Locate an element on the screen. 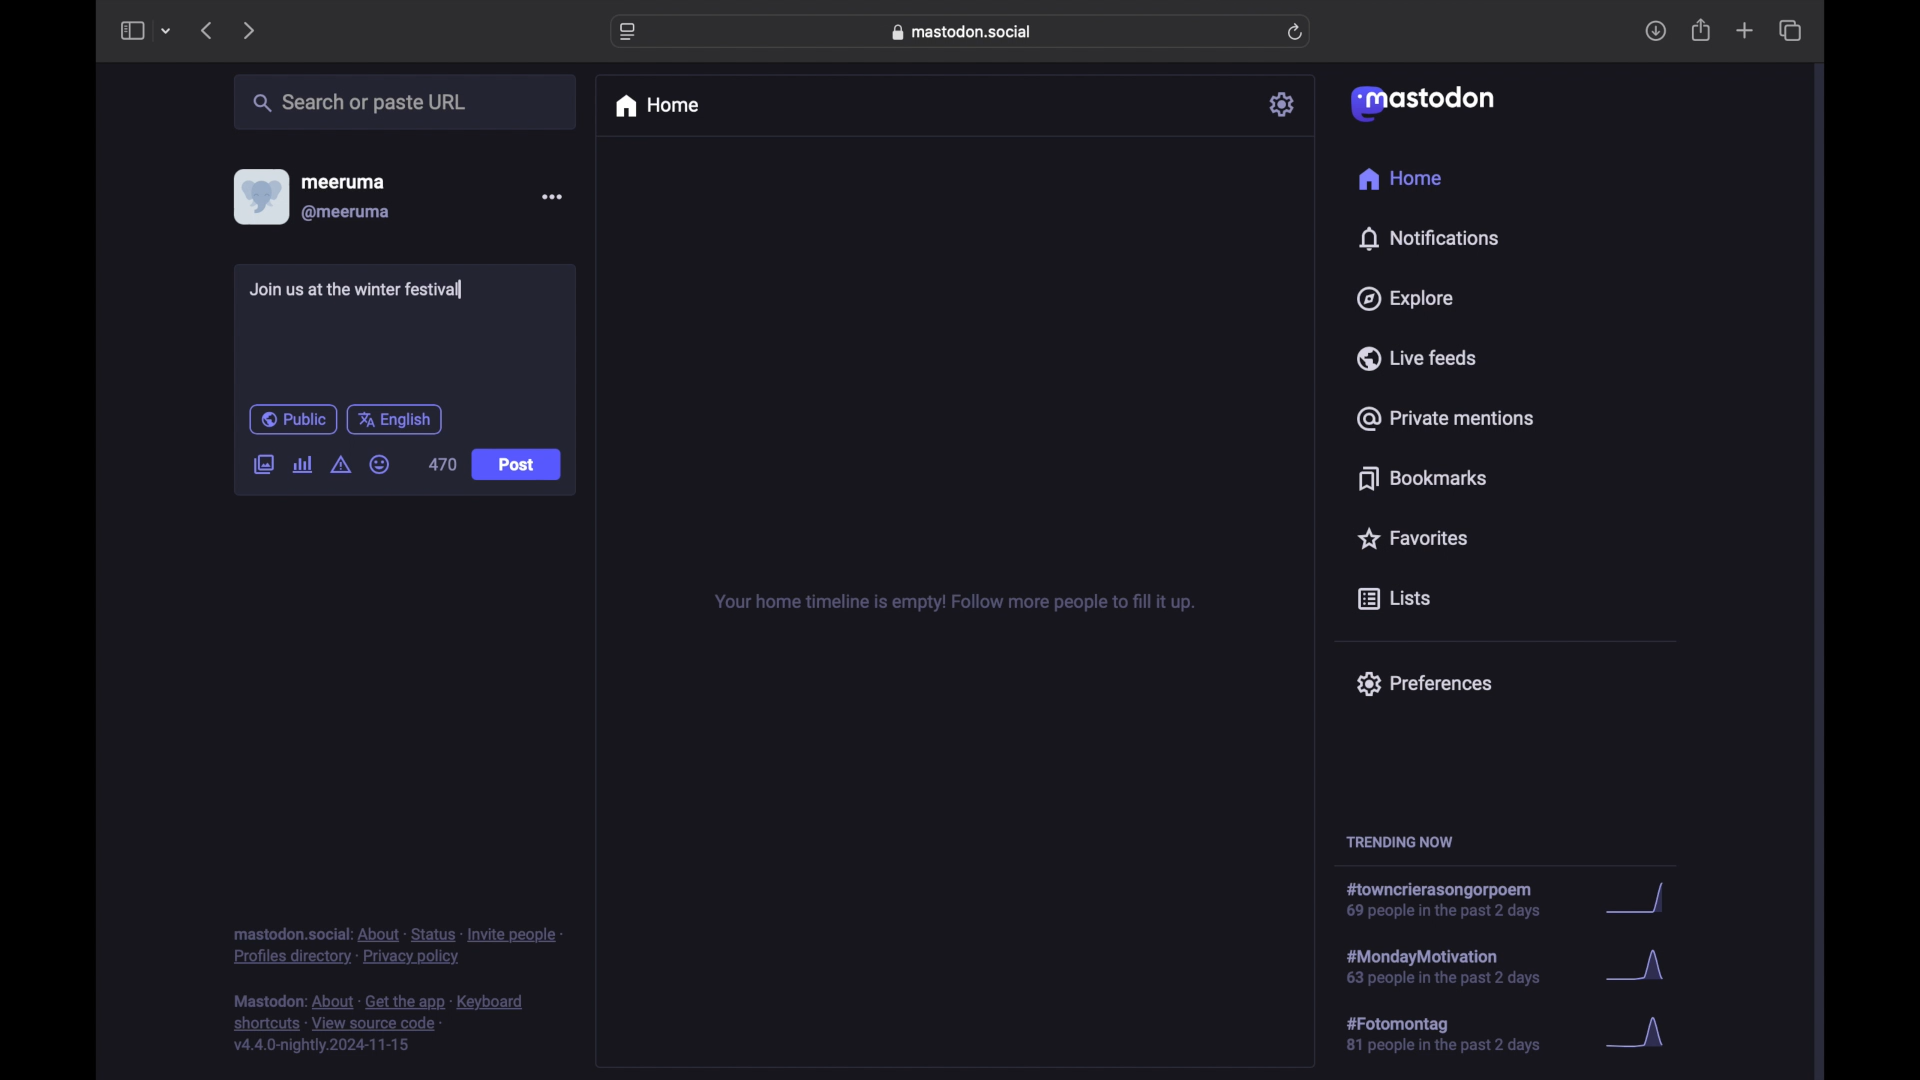 Image resolution: width=1920 pixels, height=1080 pixels. graph is located at coordinates (1641, 970).